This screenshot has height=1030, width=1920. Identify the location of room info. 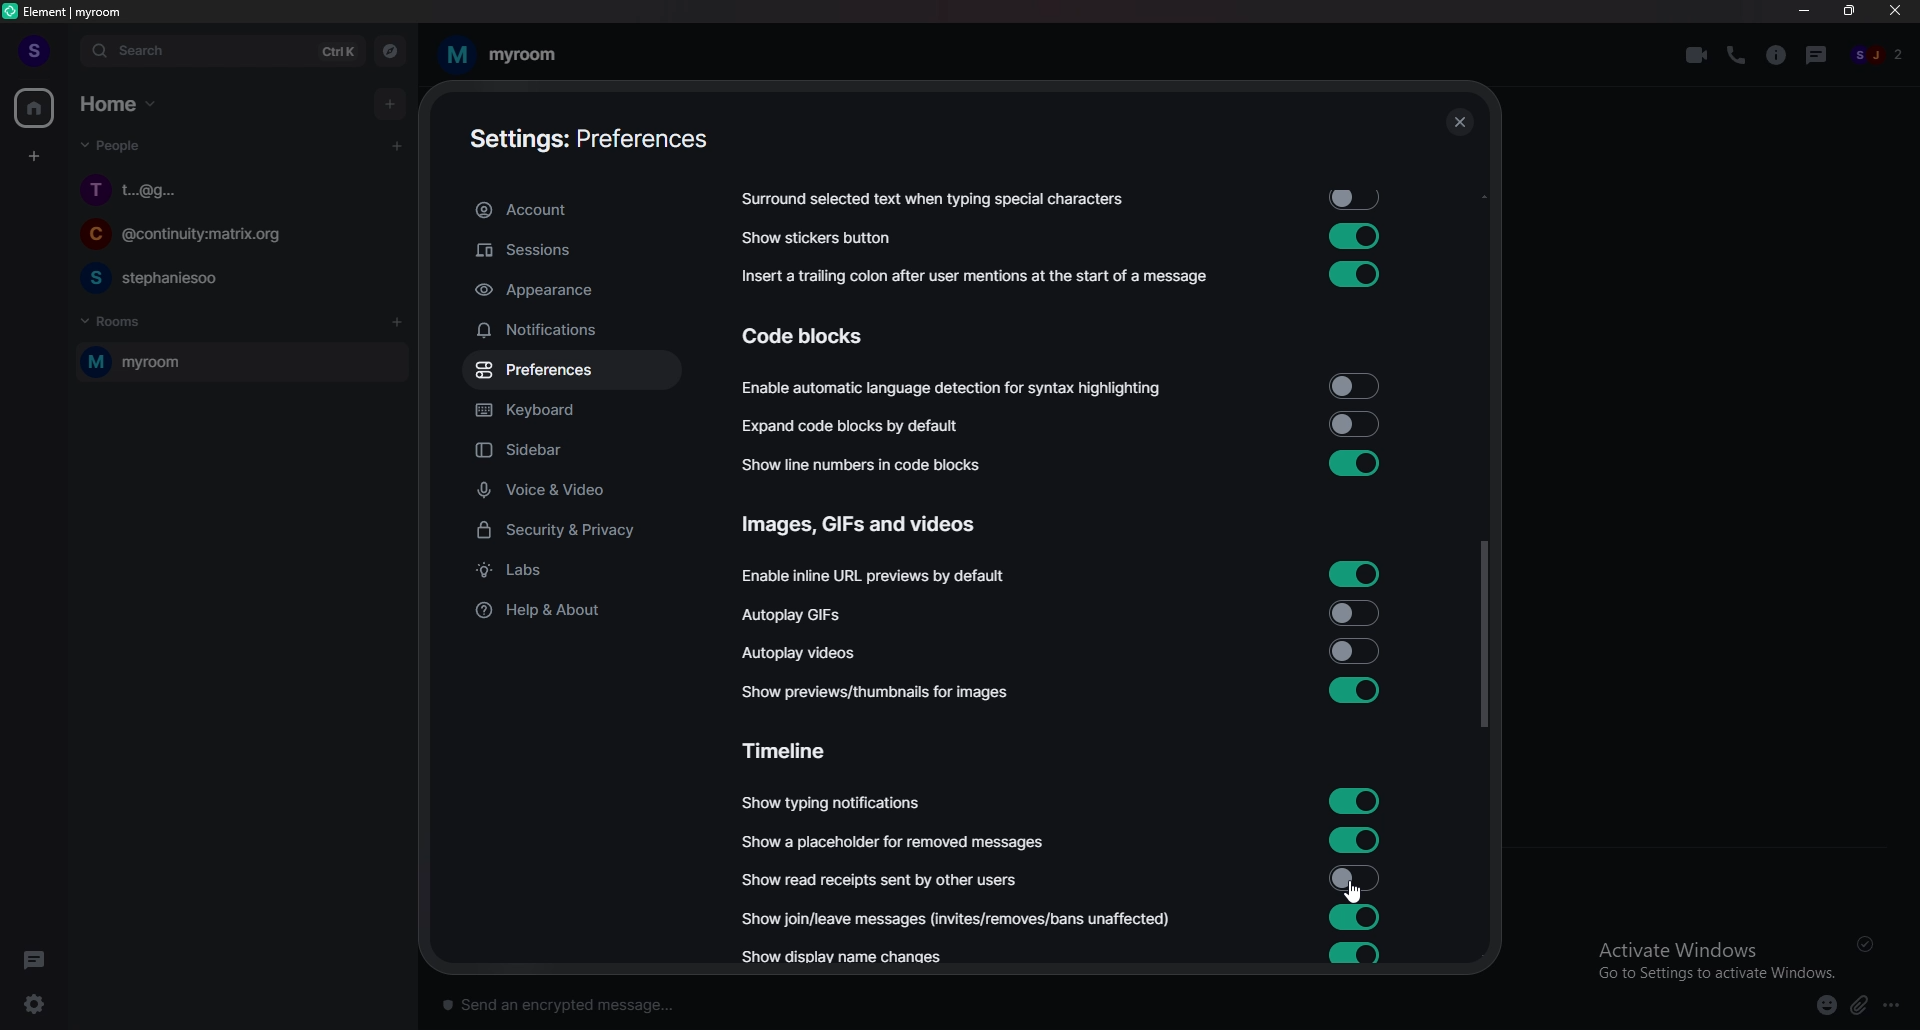
(1778, 55).